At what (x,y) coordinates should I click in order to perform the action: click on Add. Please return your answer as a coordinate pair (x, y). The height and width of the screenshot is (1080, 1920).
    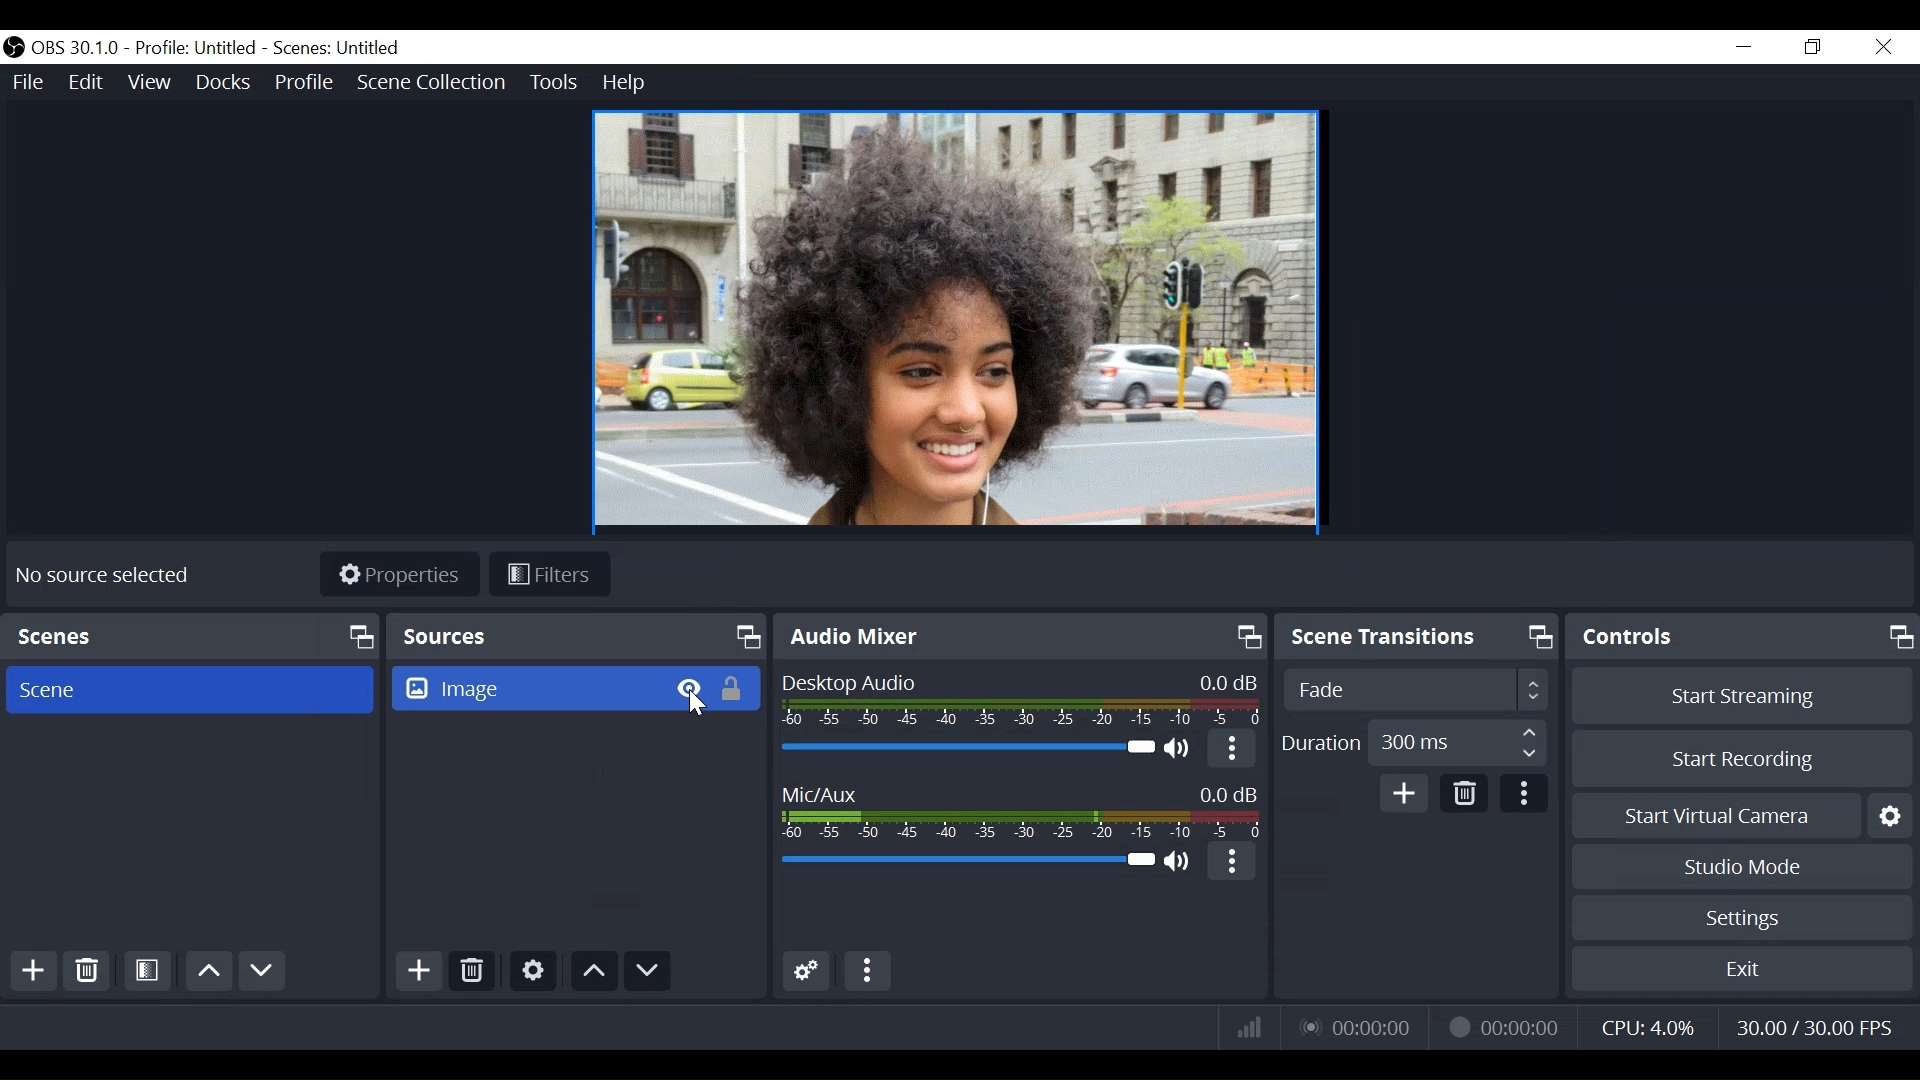
    Looking at the image, I should click on (419, 972).